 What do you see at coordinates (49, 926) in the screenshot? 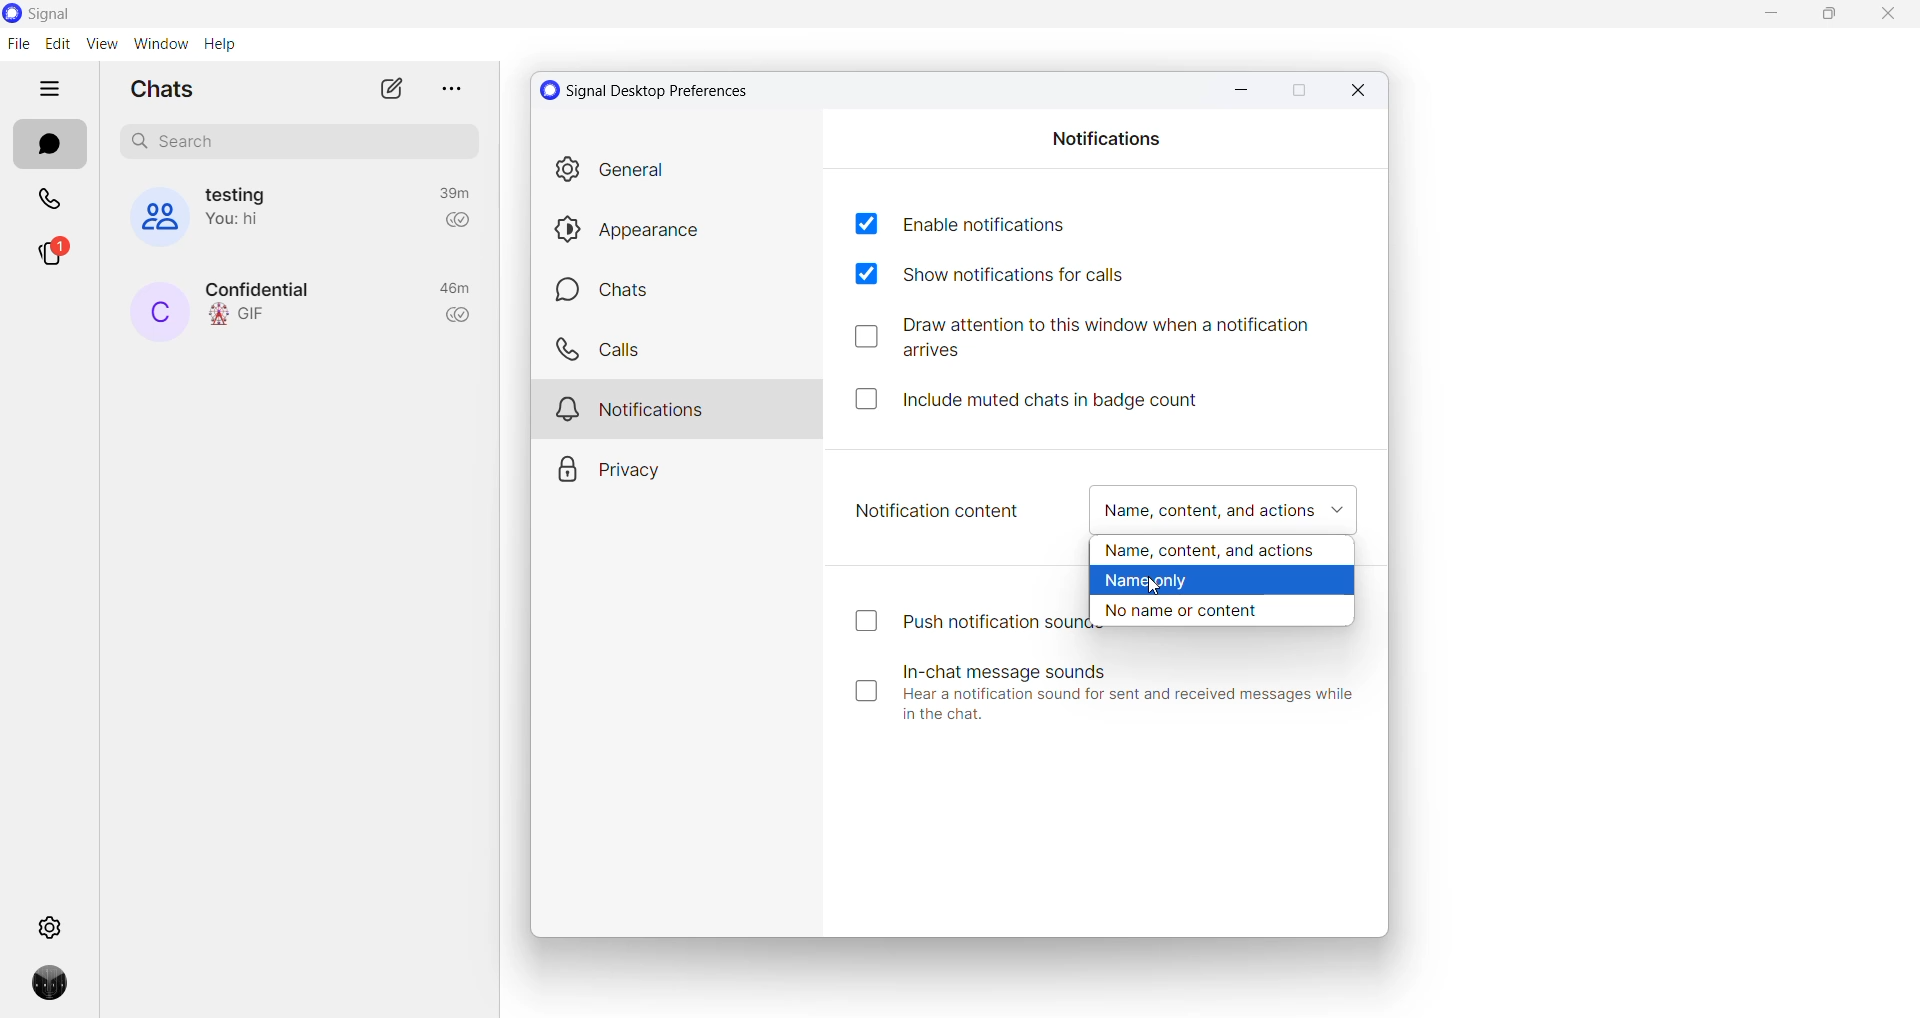
I see `settings` at bounding box center [49, 926].